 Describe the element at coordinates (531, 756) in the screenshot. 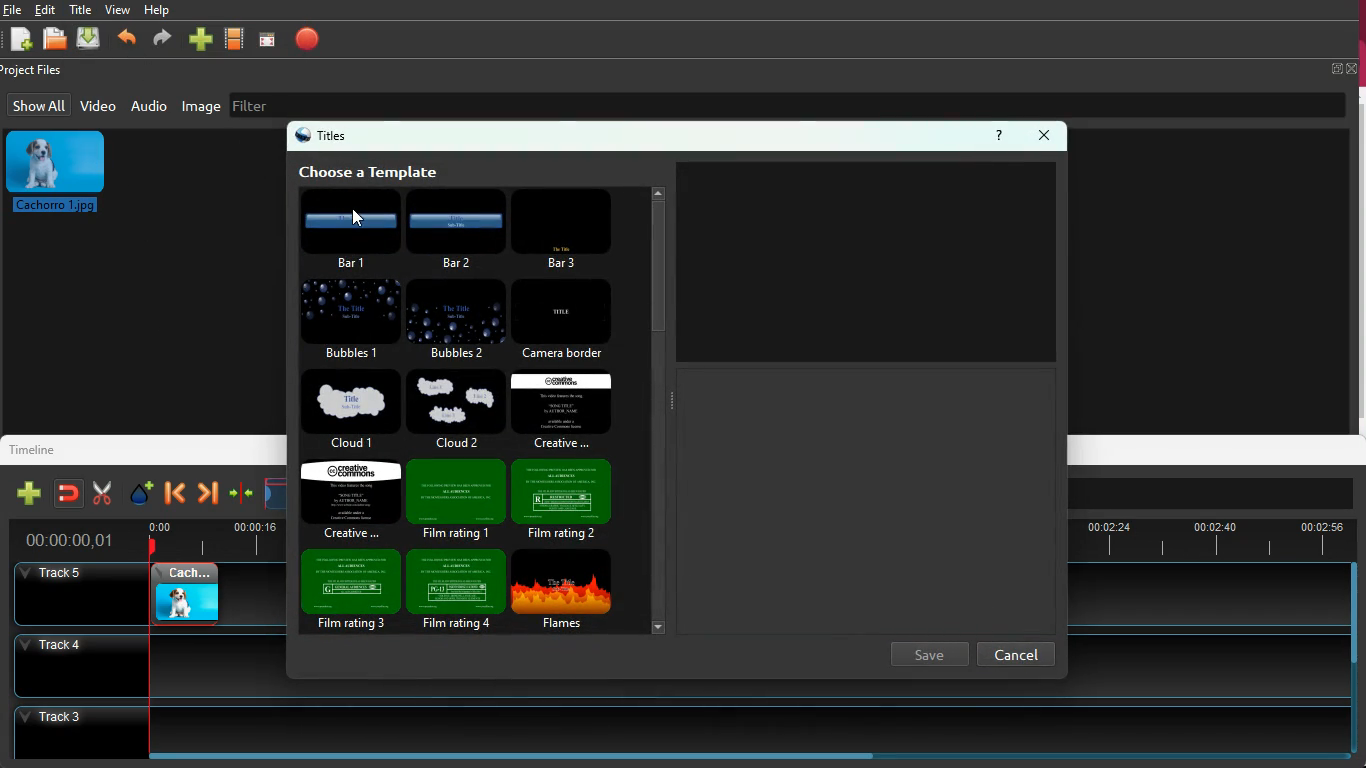

I see `Horizontal scroll bar` at that location.